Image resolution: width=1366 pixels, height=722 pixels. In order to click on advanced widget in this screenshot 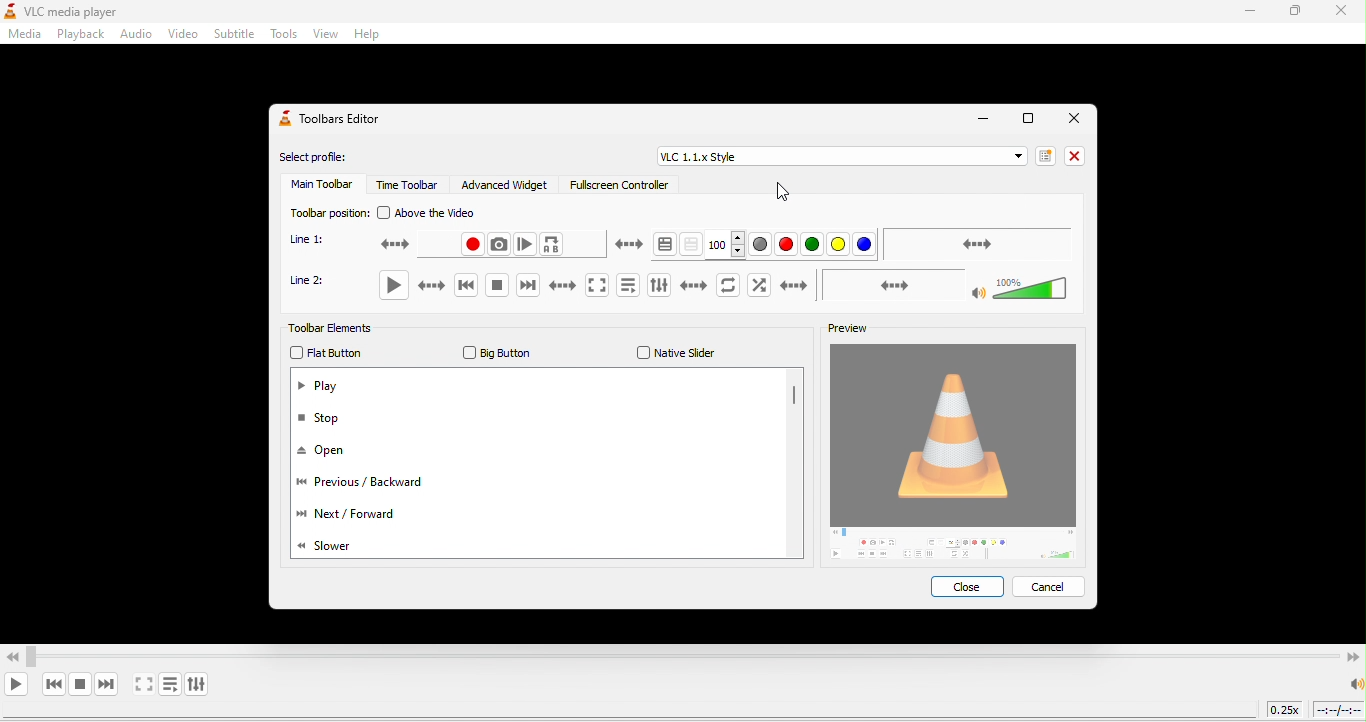, I will do `click(508, 185)`.